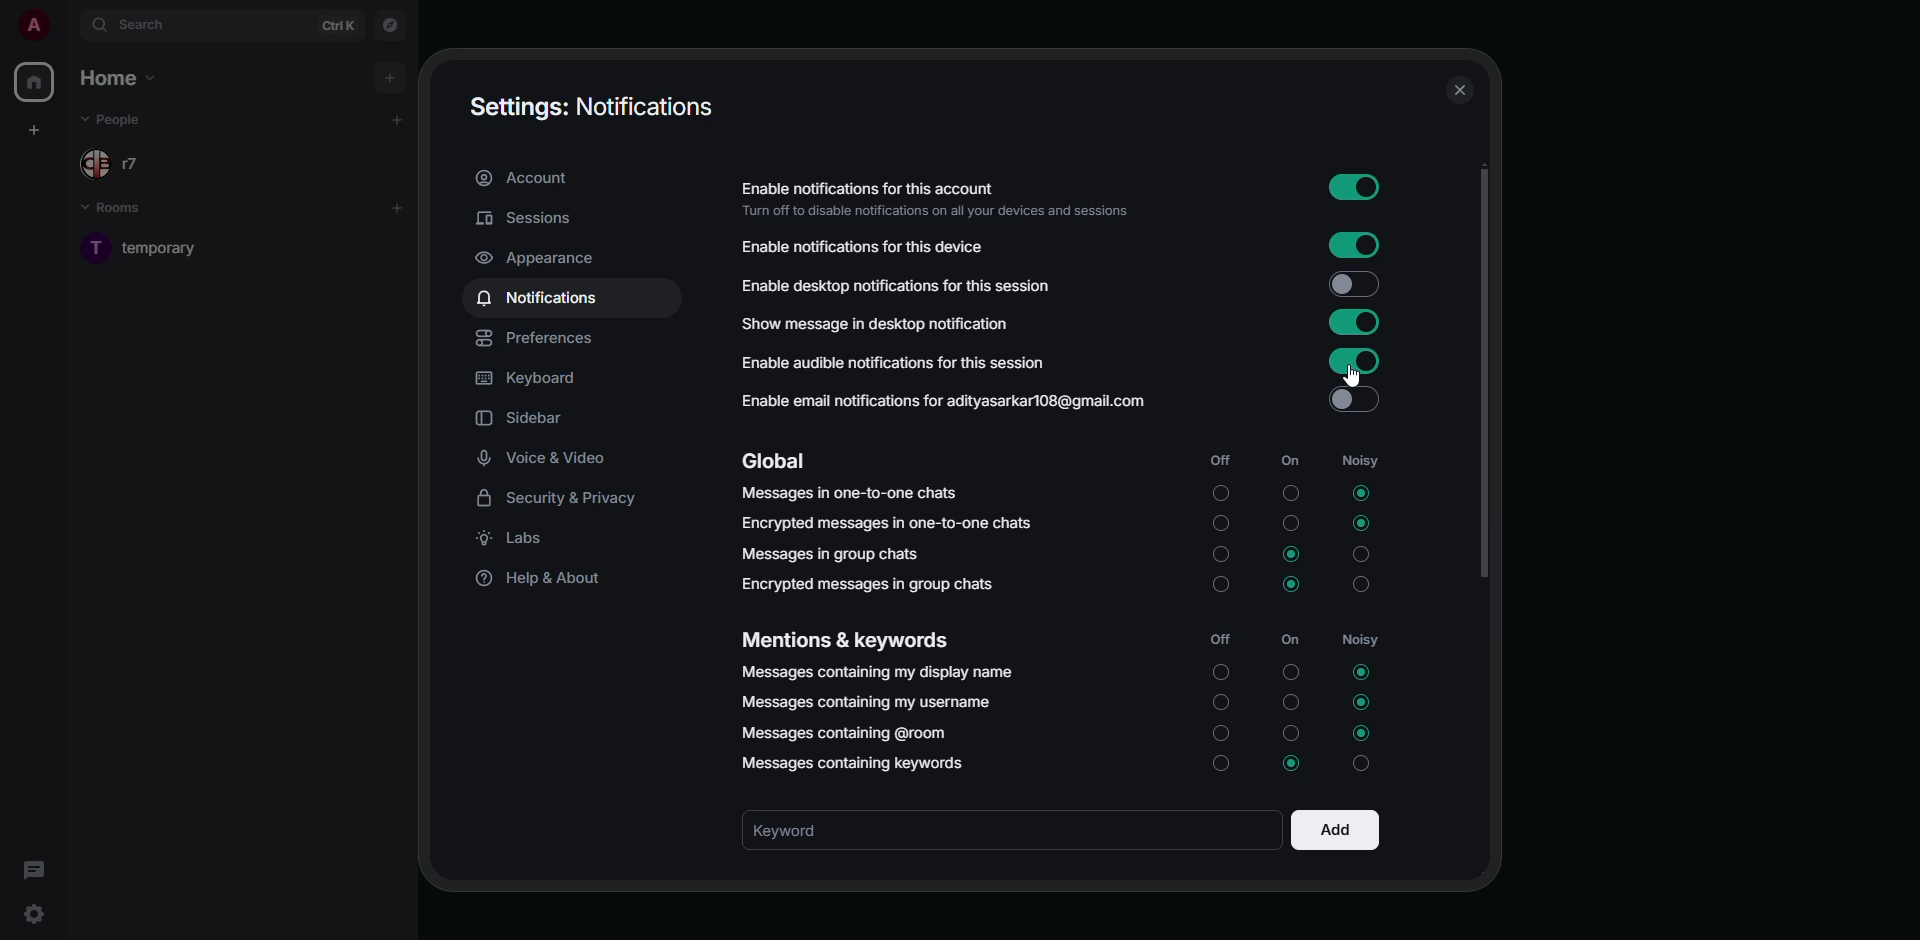 The height and width of the screenshot is (940, 1920). I want to click on quick settings, so click(33, 909).